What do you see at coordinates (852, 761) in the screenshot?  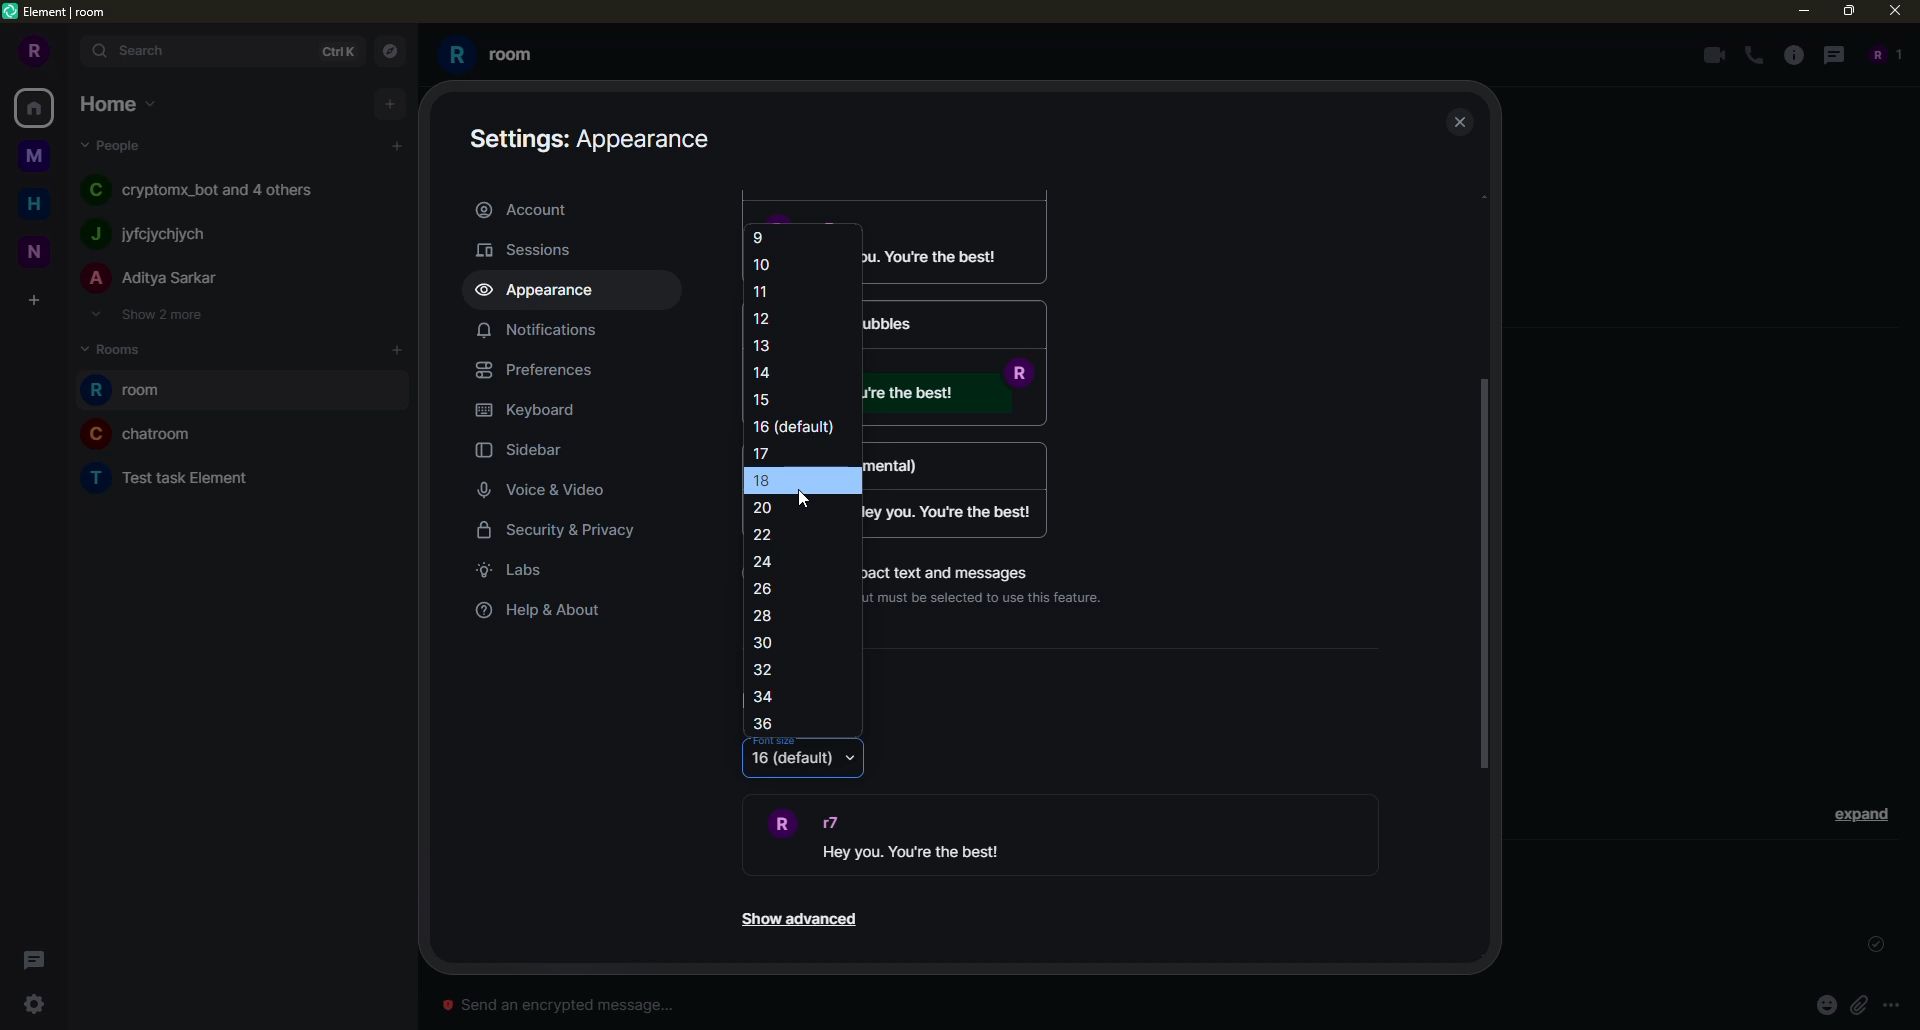 I see `drop down` at bounding box center [852, 761].